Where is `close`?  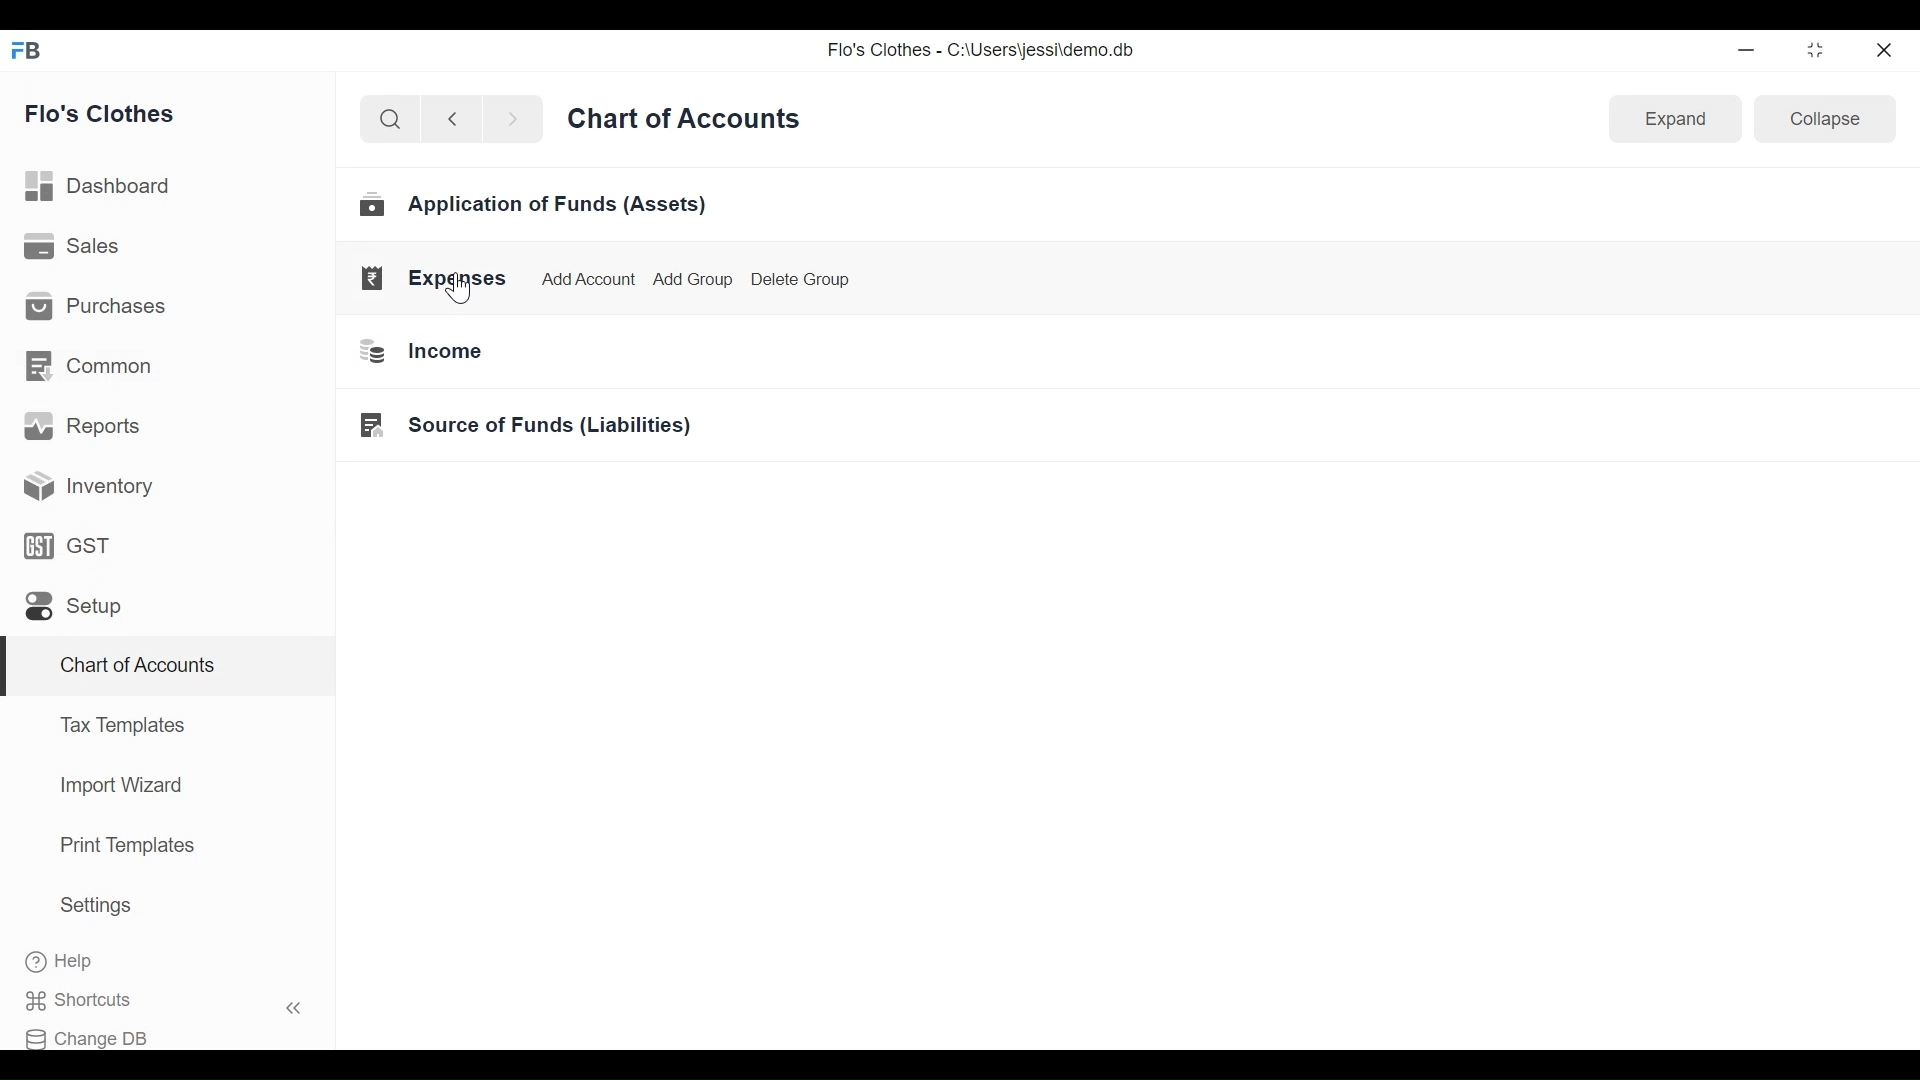
close is located at coordinates (1886, 47).